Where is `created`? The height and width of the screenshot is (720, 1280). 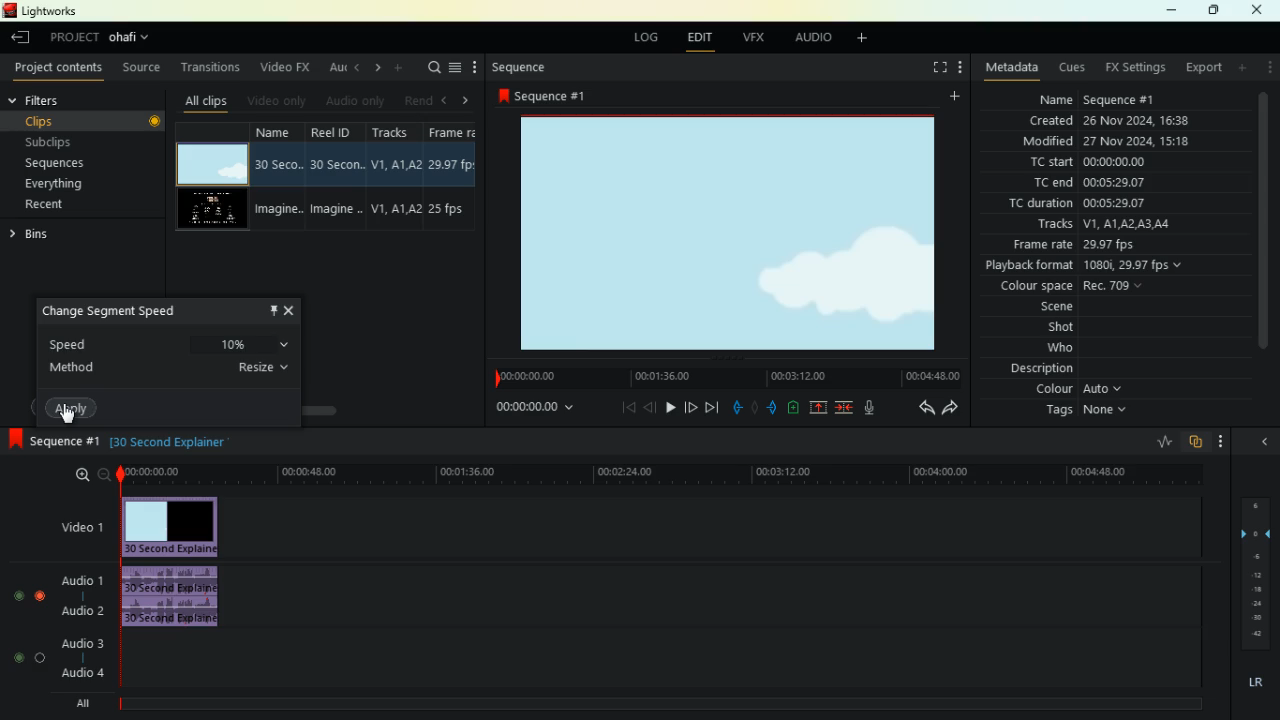
created is located at coordinates (1111, 120).